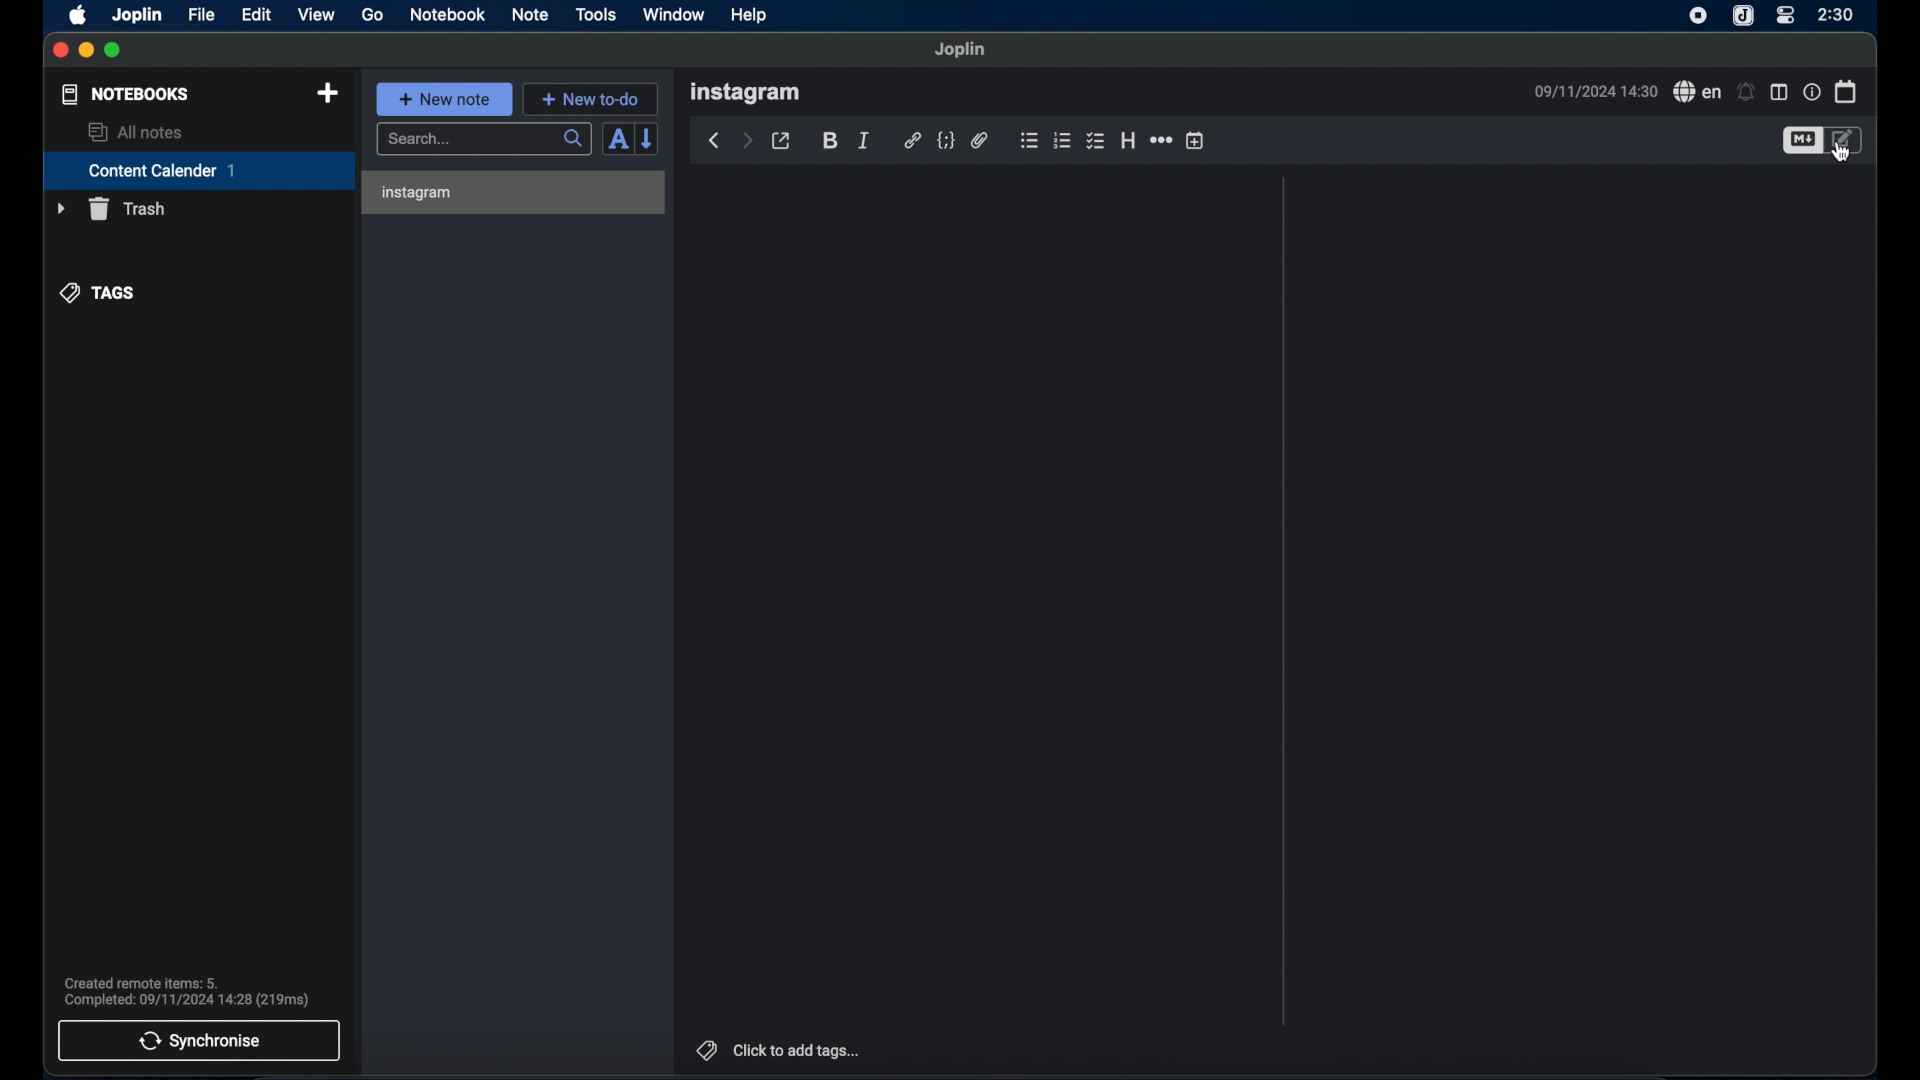 The height and width of the screenshot is (1080, 1920). Describe the element at coordinates (1698, 17) in the screenshot. I see `screen recorder icon` at that location.